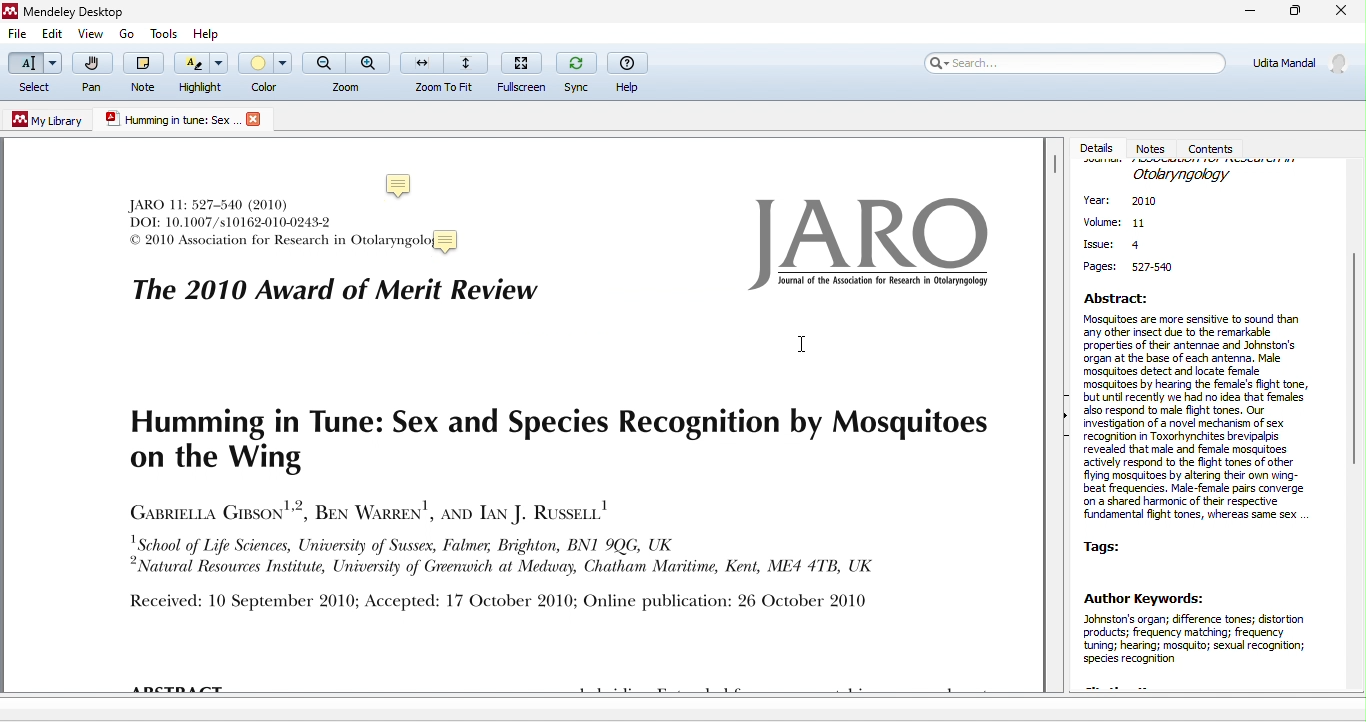 The image size is (1366, 722). Describe the element at coordinates (630, 72) in the screenshot. I see `help` at that location.